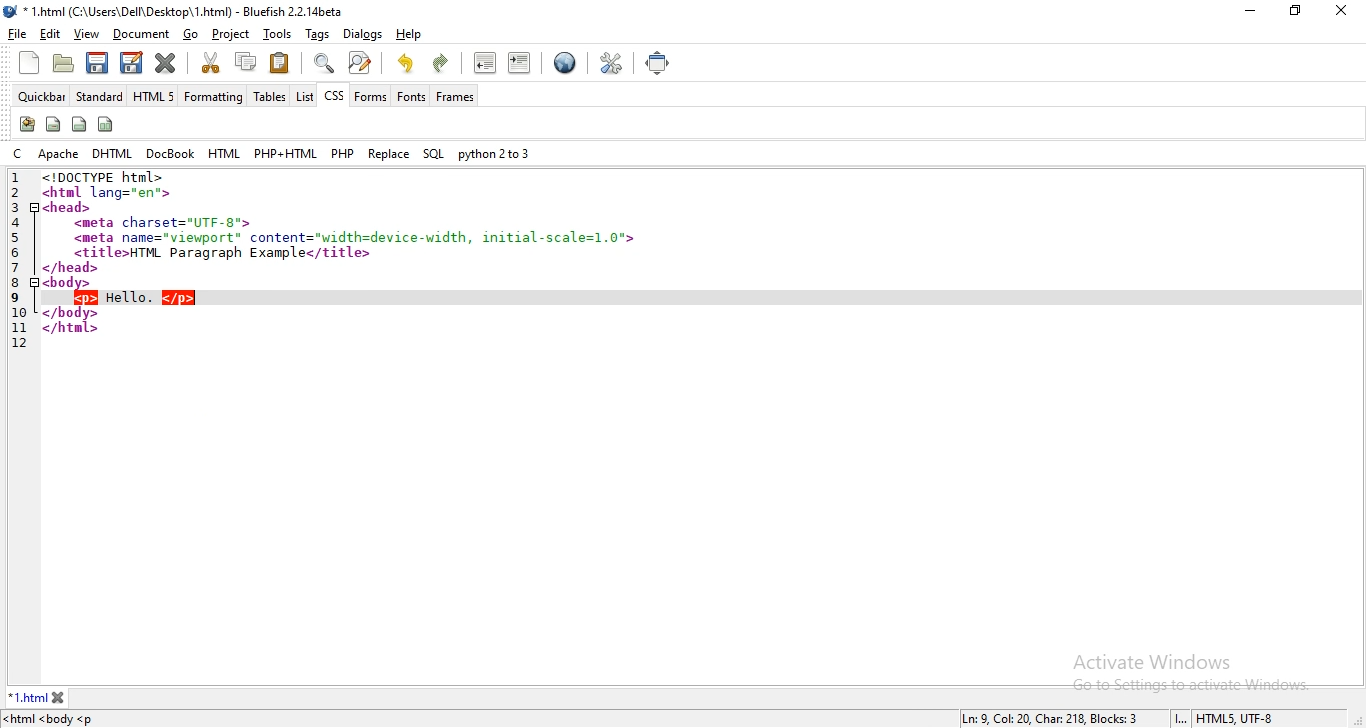 The image size is (1366, 728). Describe the element at coordinates (334, 95) in the screenshot. I see `css` at that location.